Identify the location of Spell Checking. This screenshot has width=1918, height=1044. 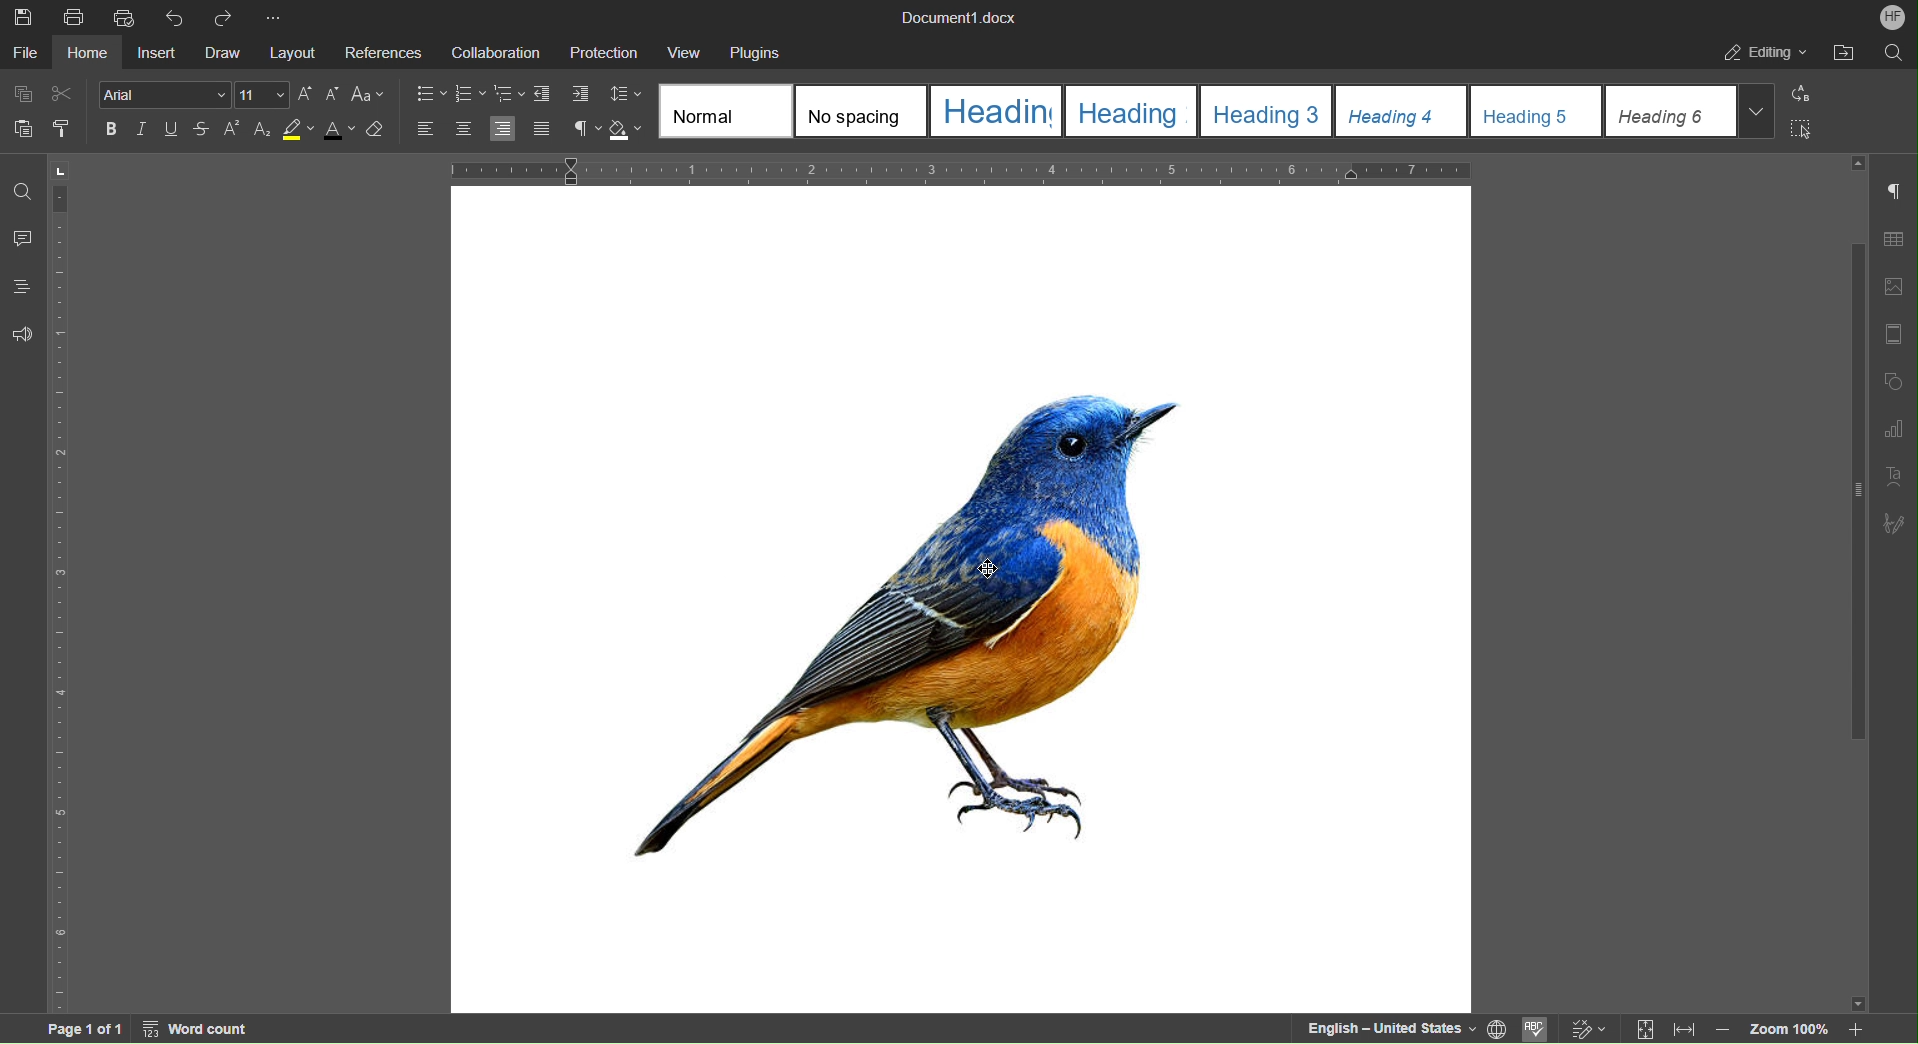
(1539, 1027).